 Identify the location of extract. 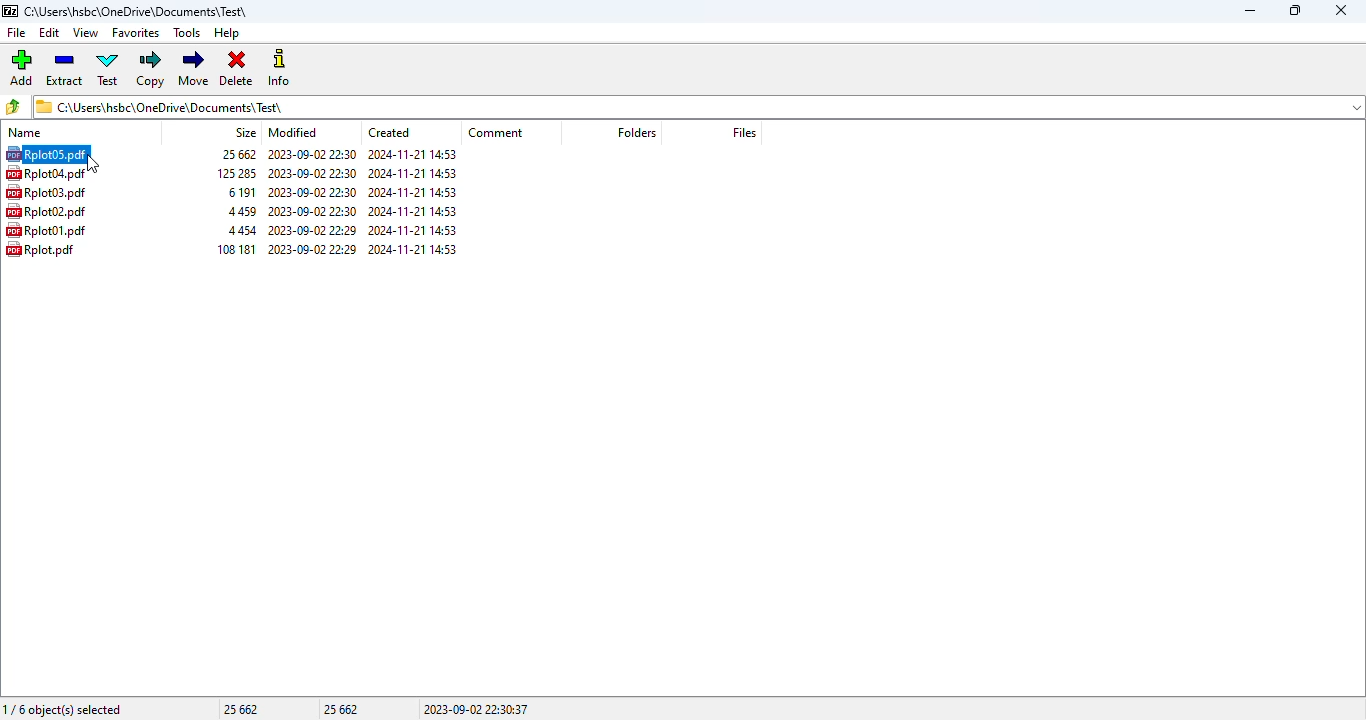
(66, 68).